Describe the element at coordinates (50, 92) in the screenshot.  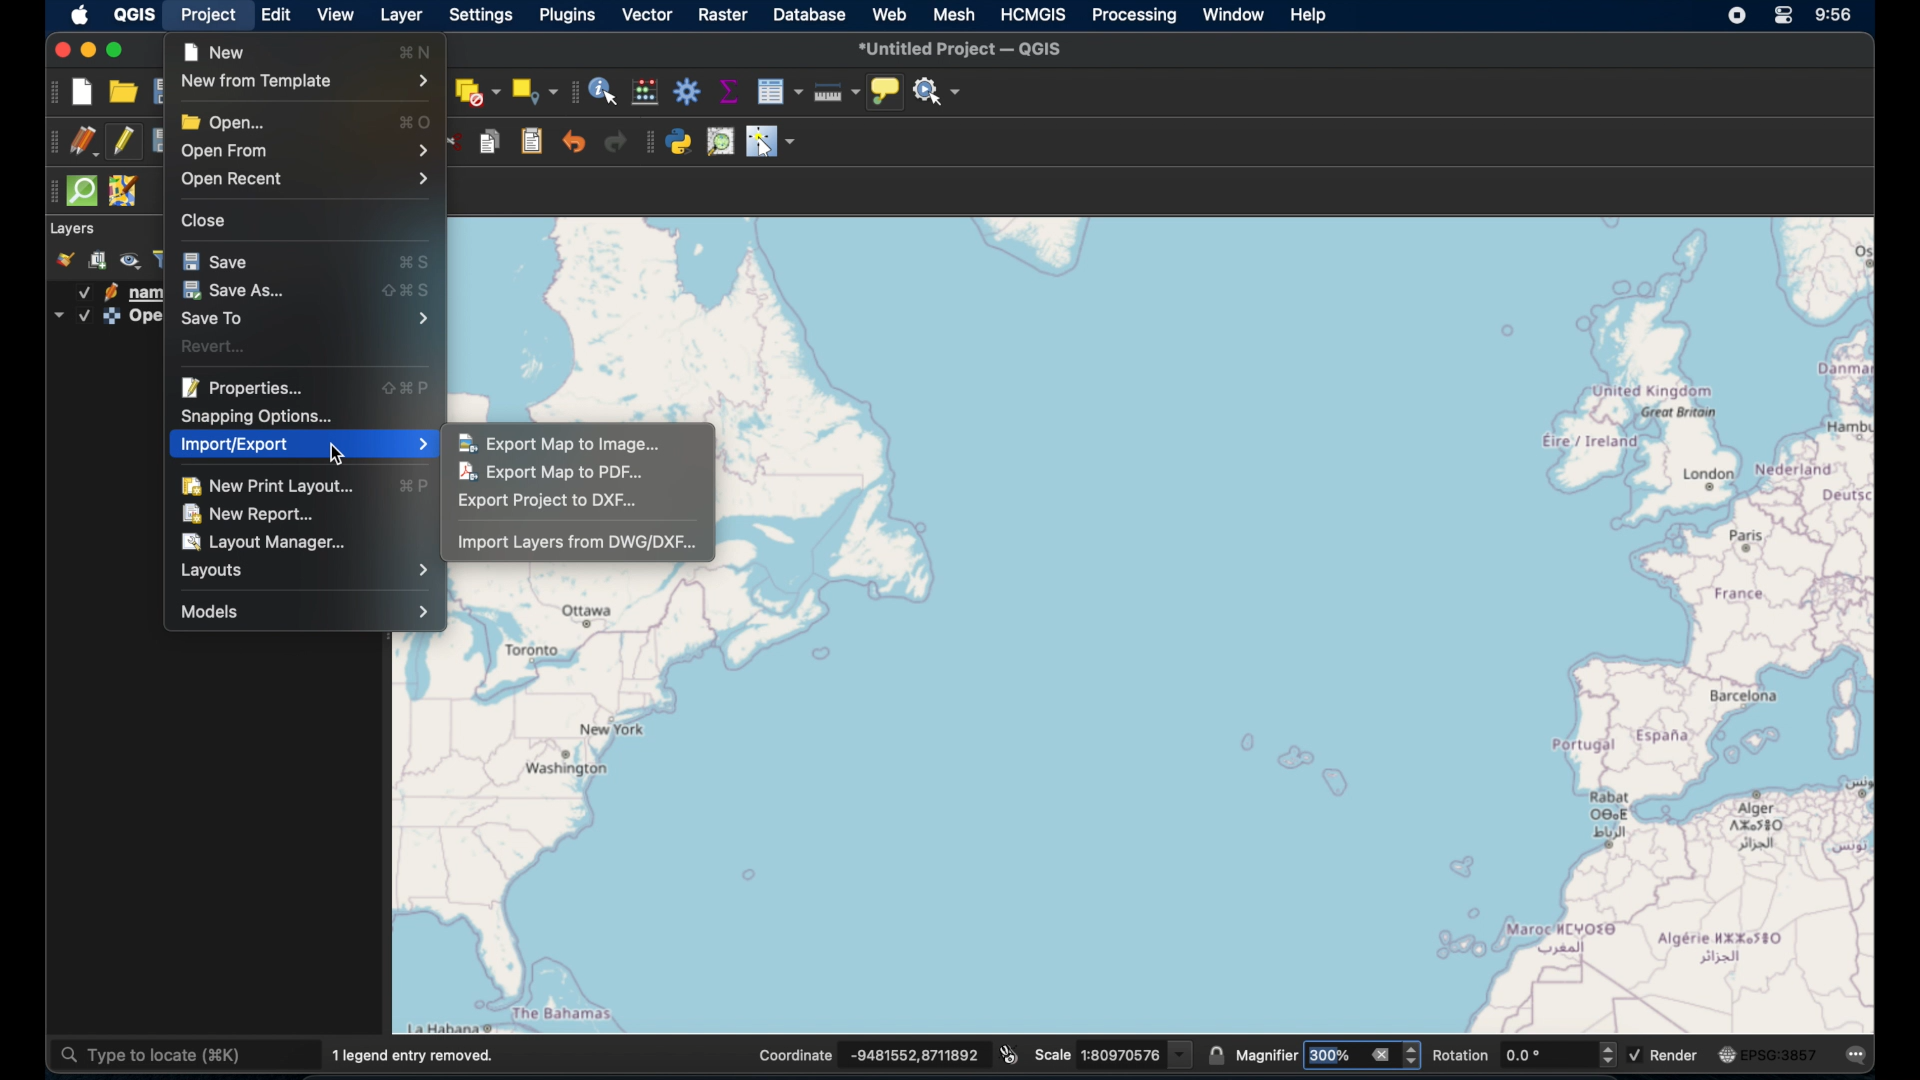
I see `project toolbar` at that location.